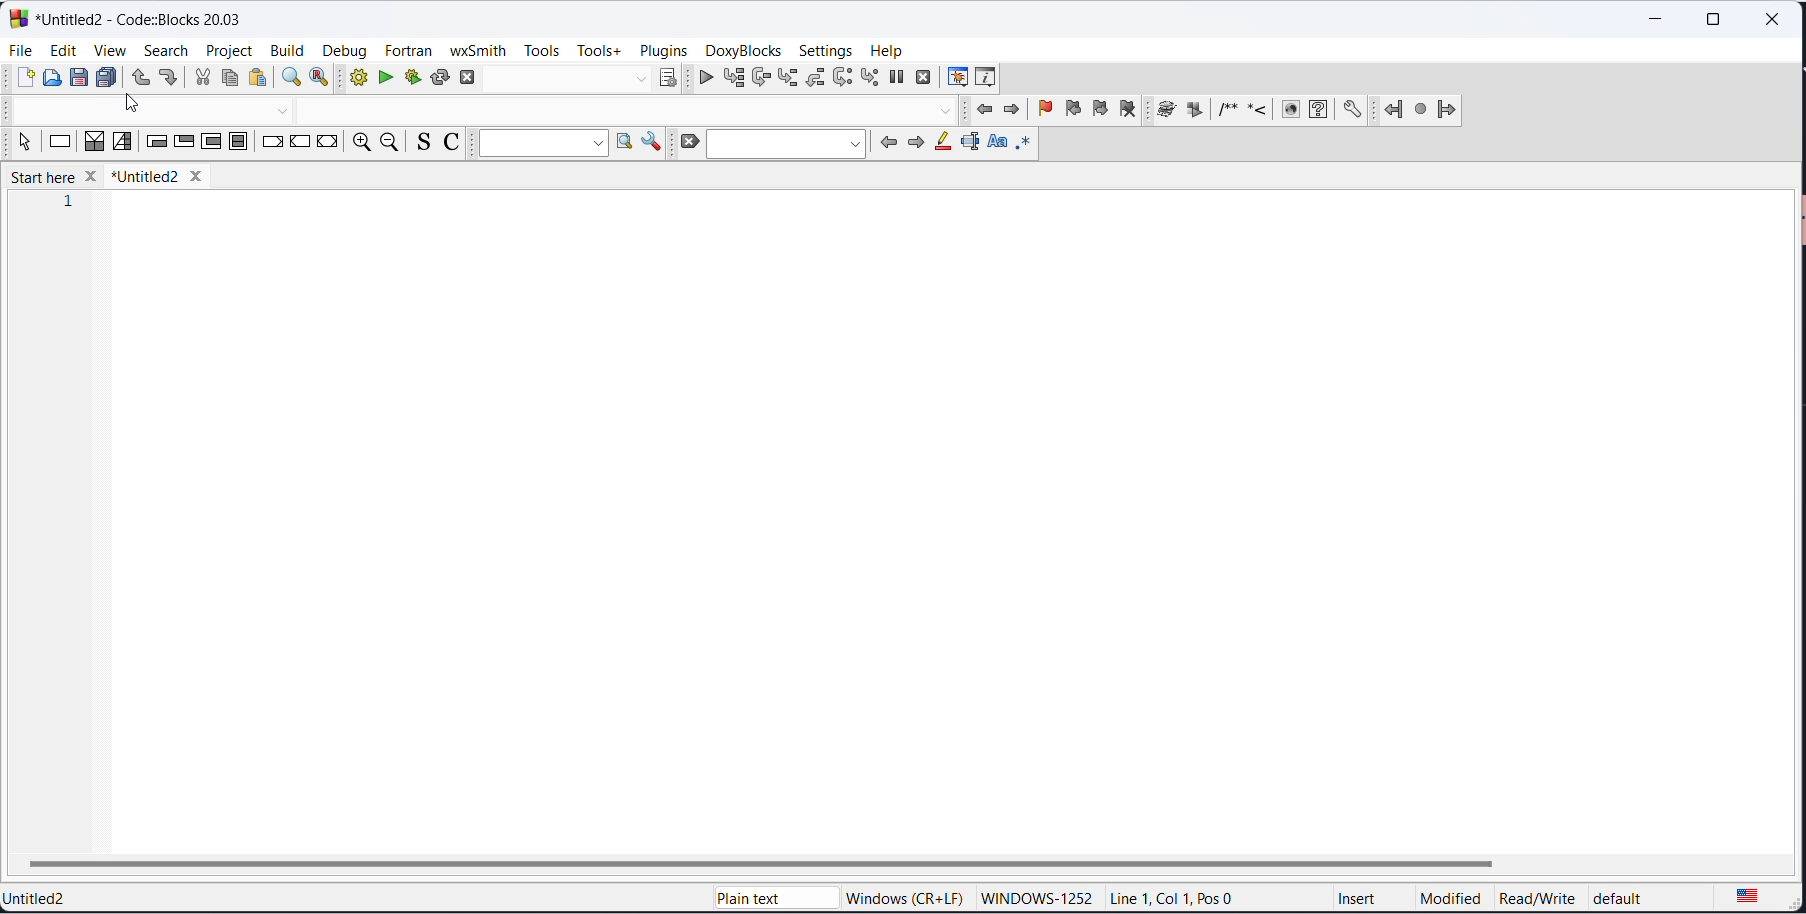 The height and width of the screenshot is (914, 1806). I want to click on Edit, so click(63, 48).